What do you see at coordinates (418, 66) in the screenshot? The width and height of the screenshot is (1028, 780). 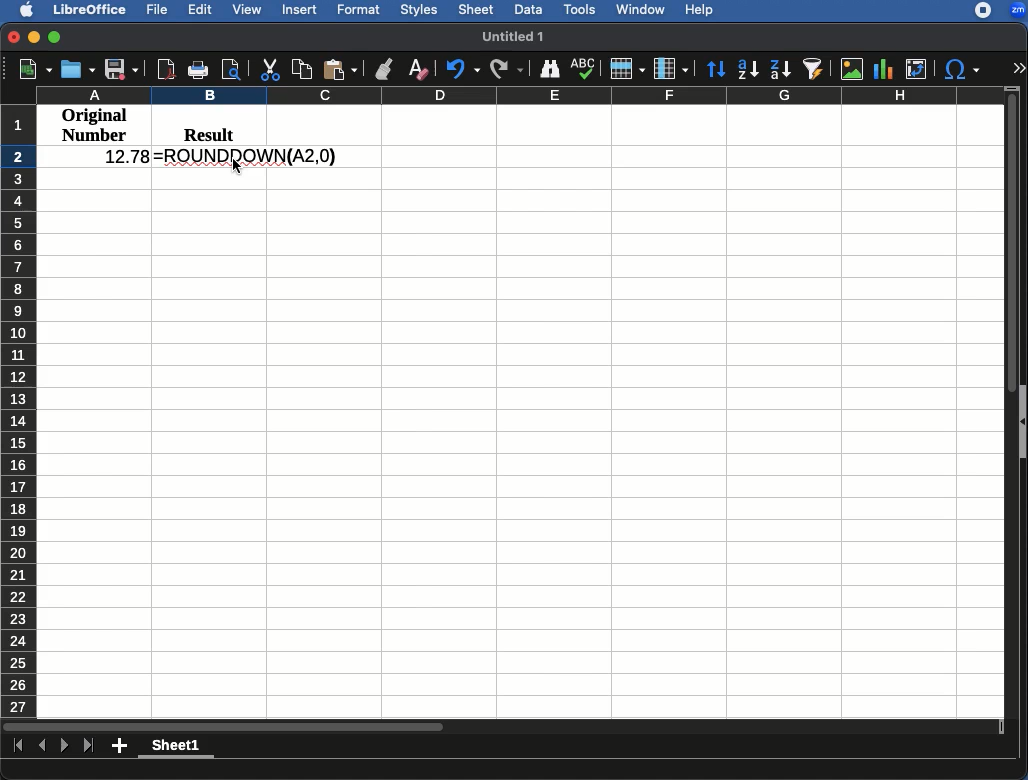 I see `Clear formatting` at bounding box center [418, 66].